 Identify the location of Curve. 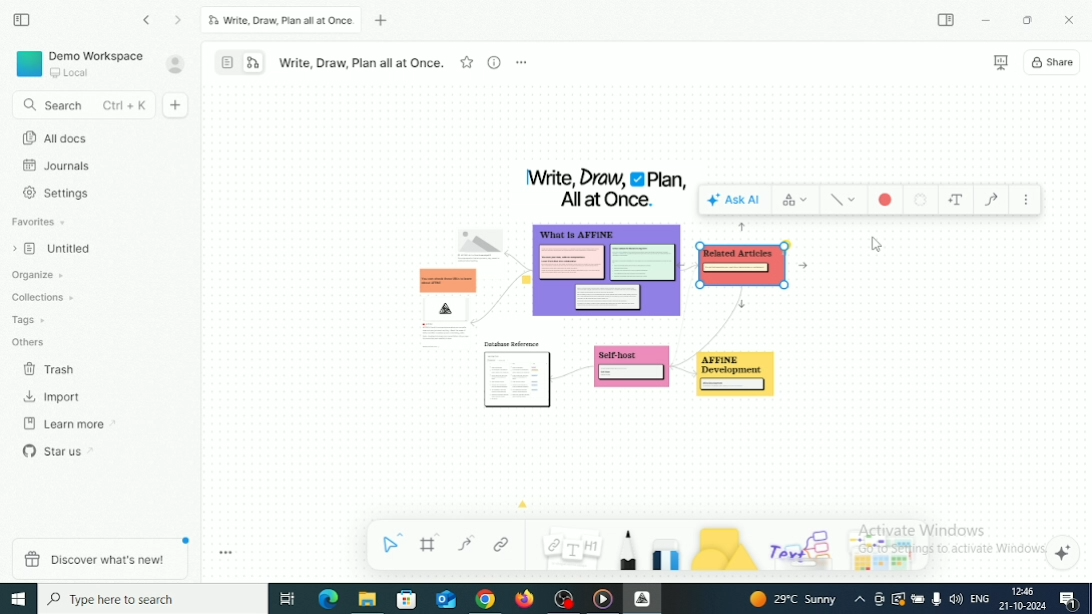
(466, 543).